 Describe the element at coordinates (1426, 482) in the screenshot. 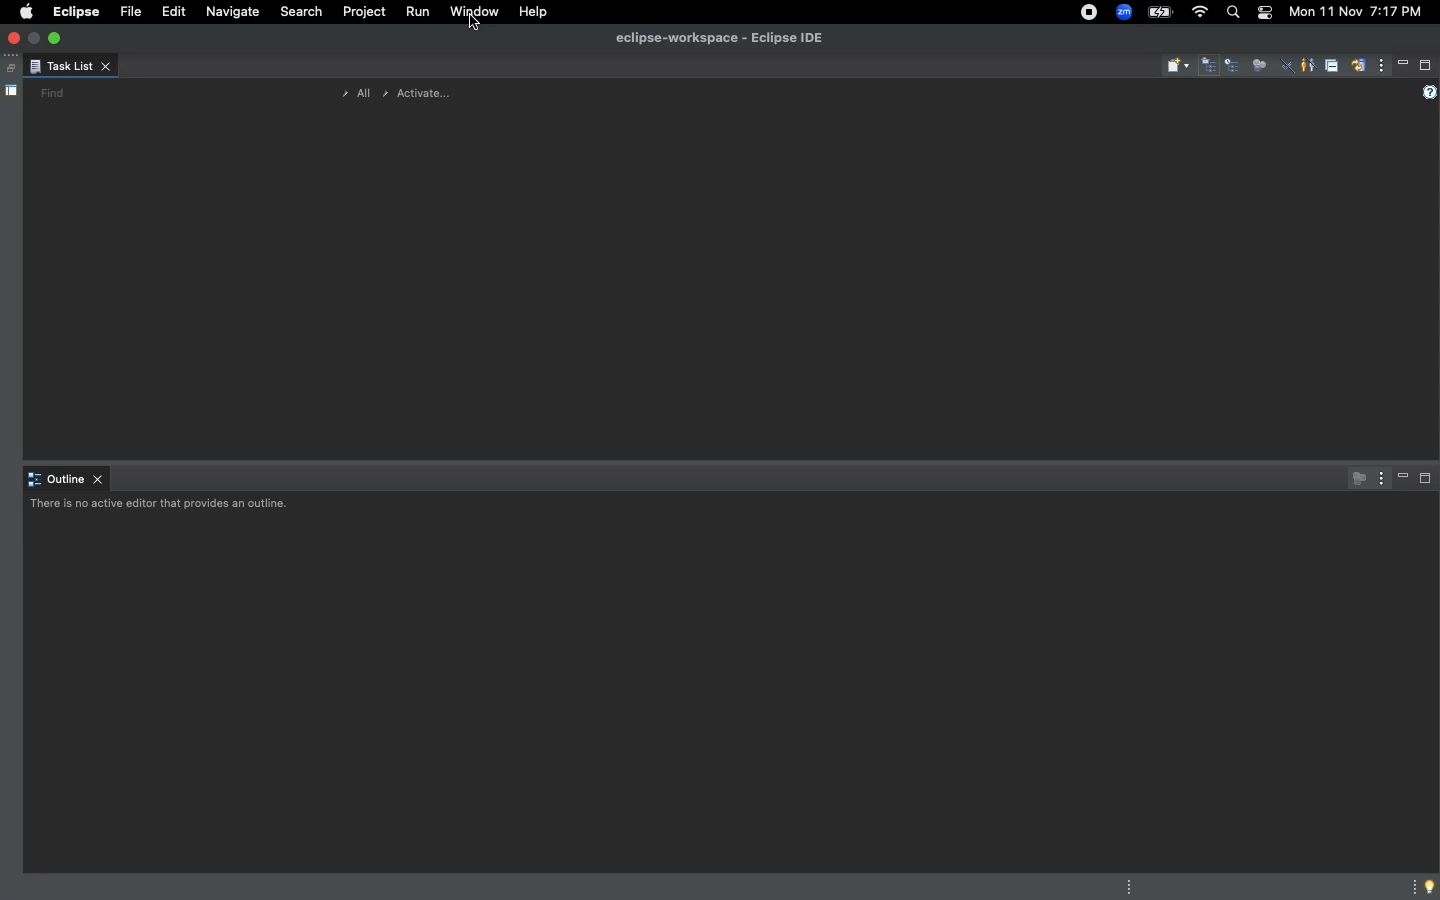

I see `Maximize` at that location.